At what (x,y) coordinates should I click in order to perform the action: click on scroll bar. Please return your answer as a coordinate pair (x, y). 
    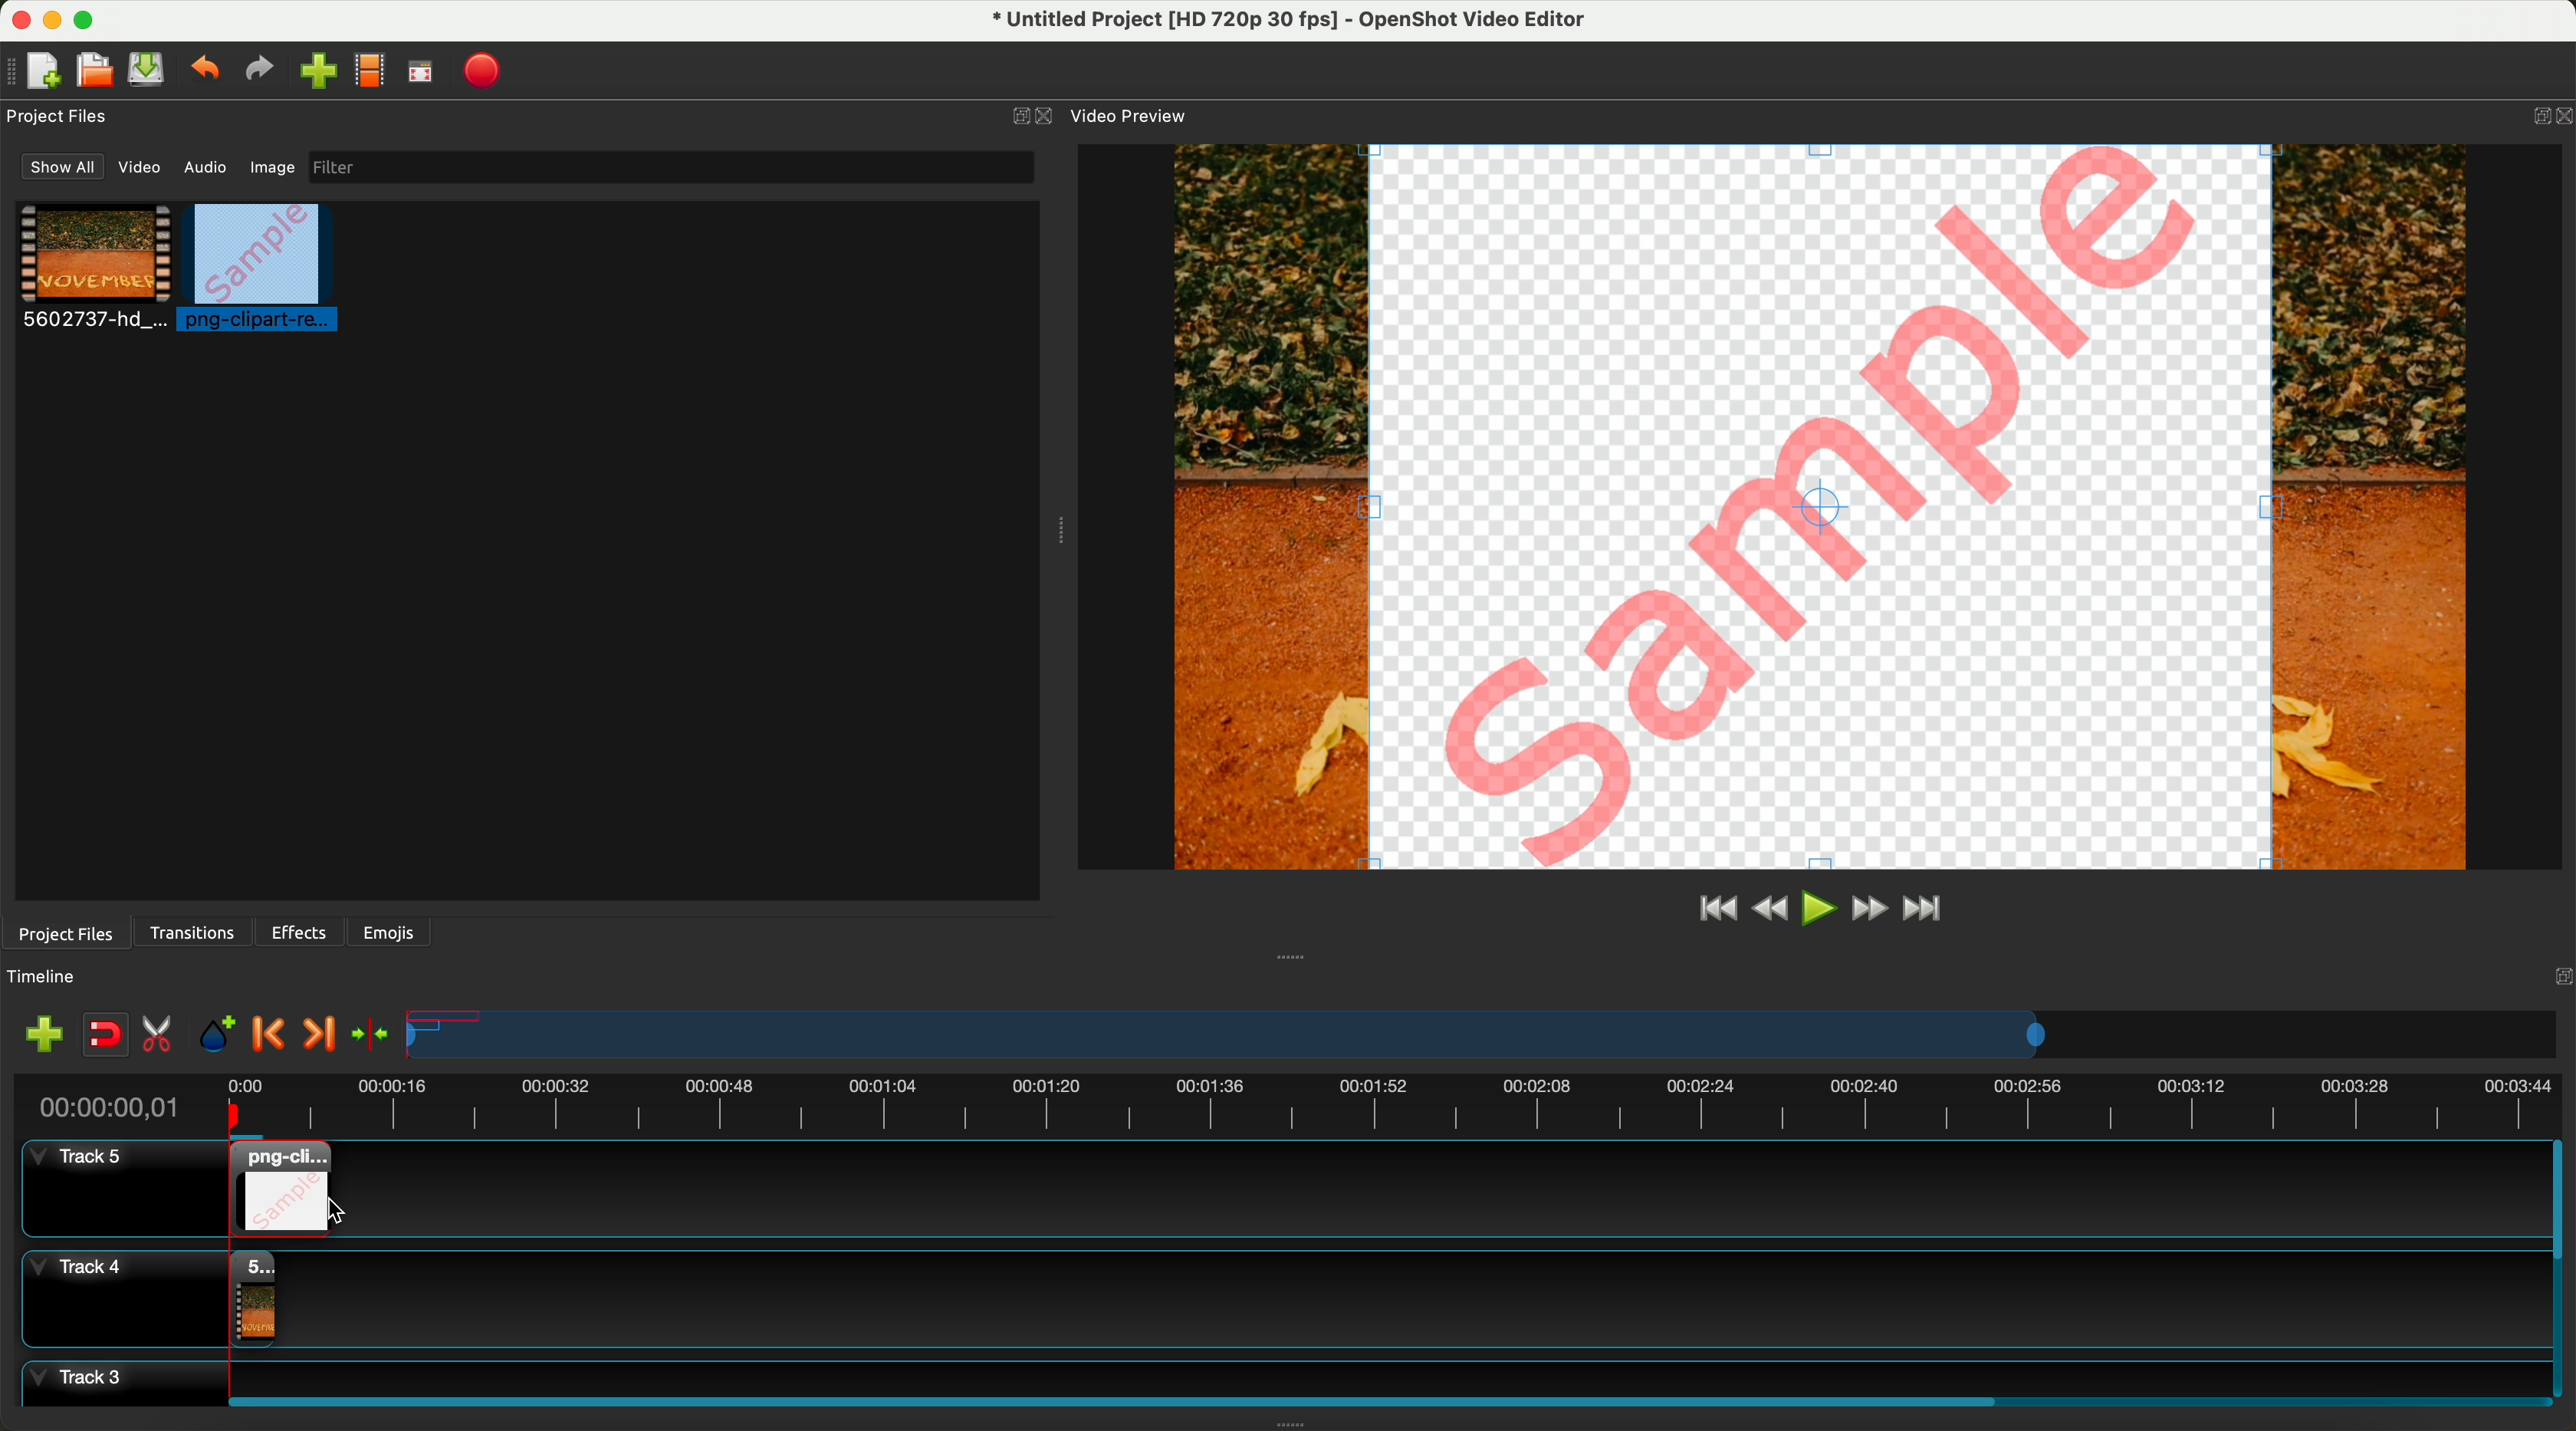
    Looking at the image, I should click on (2560, 1269).